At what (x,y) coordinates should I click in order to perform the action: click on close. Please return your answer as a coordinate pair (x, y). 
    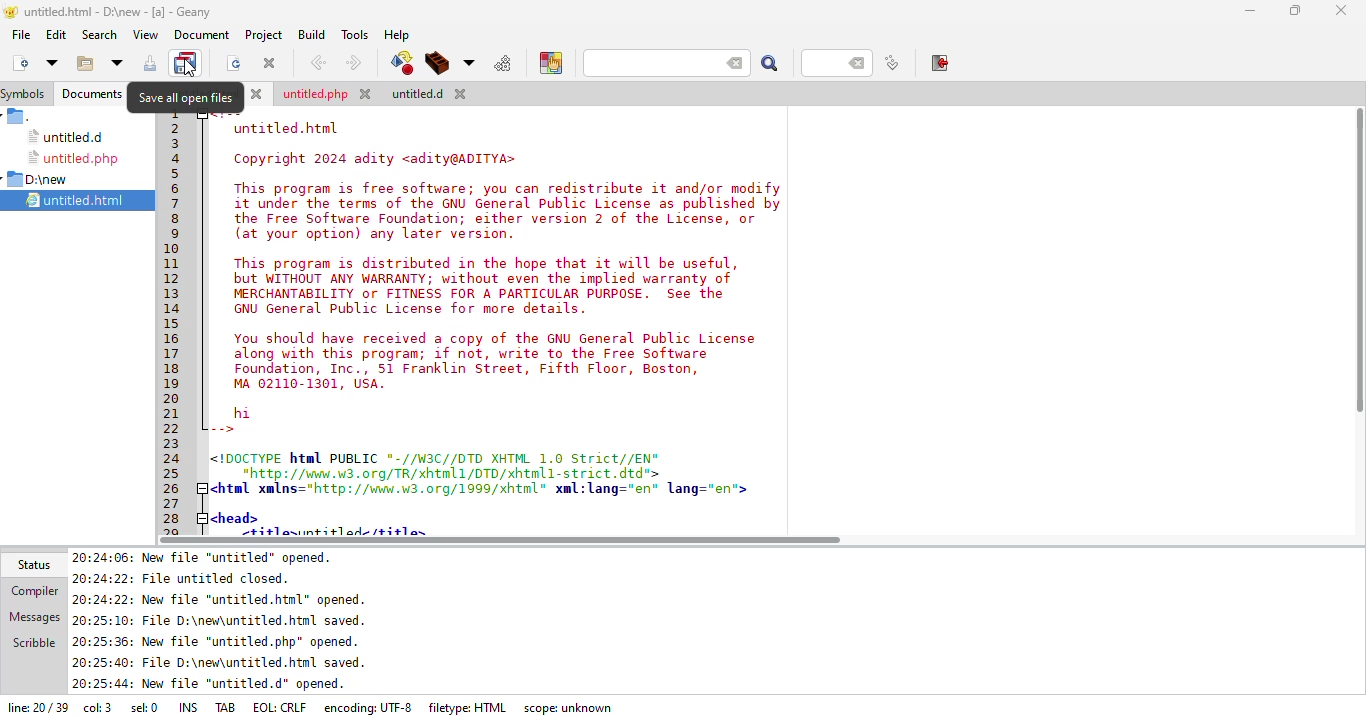
    Looking at the image, I should click on (460, 94).